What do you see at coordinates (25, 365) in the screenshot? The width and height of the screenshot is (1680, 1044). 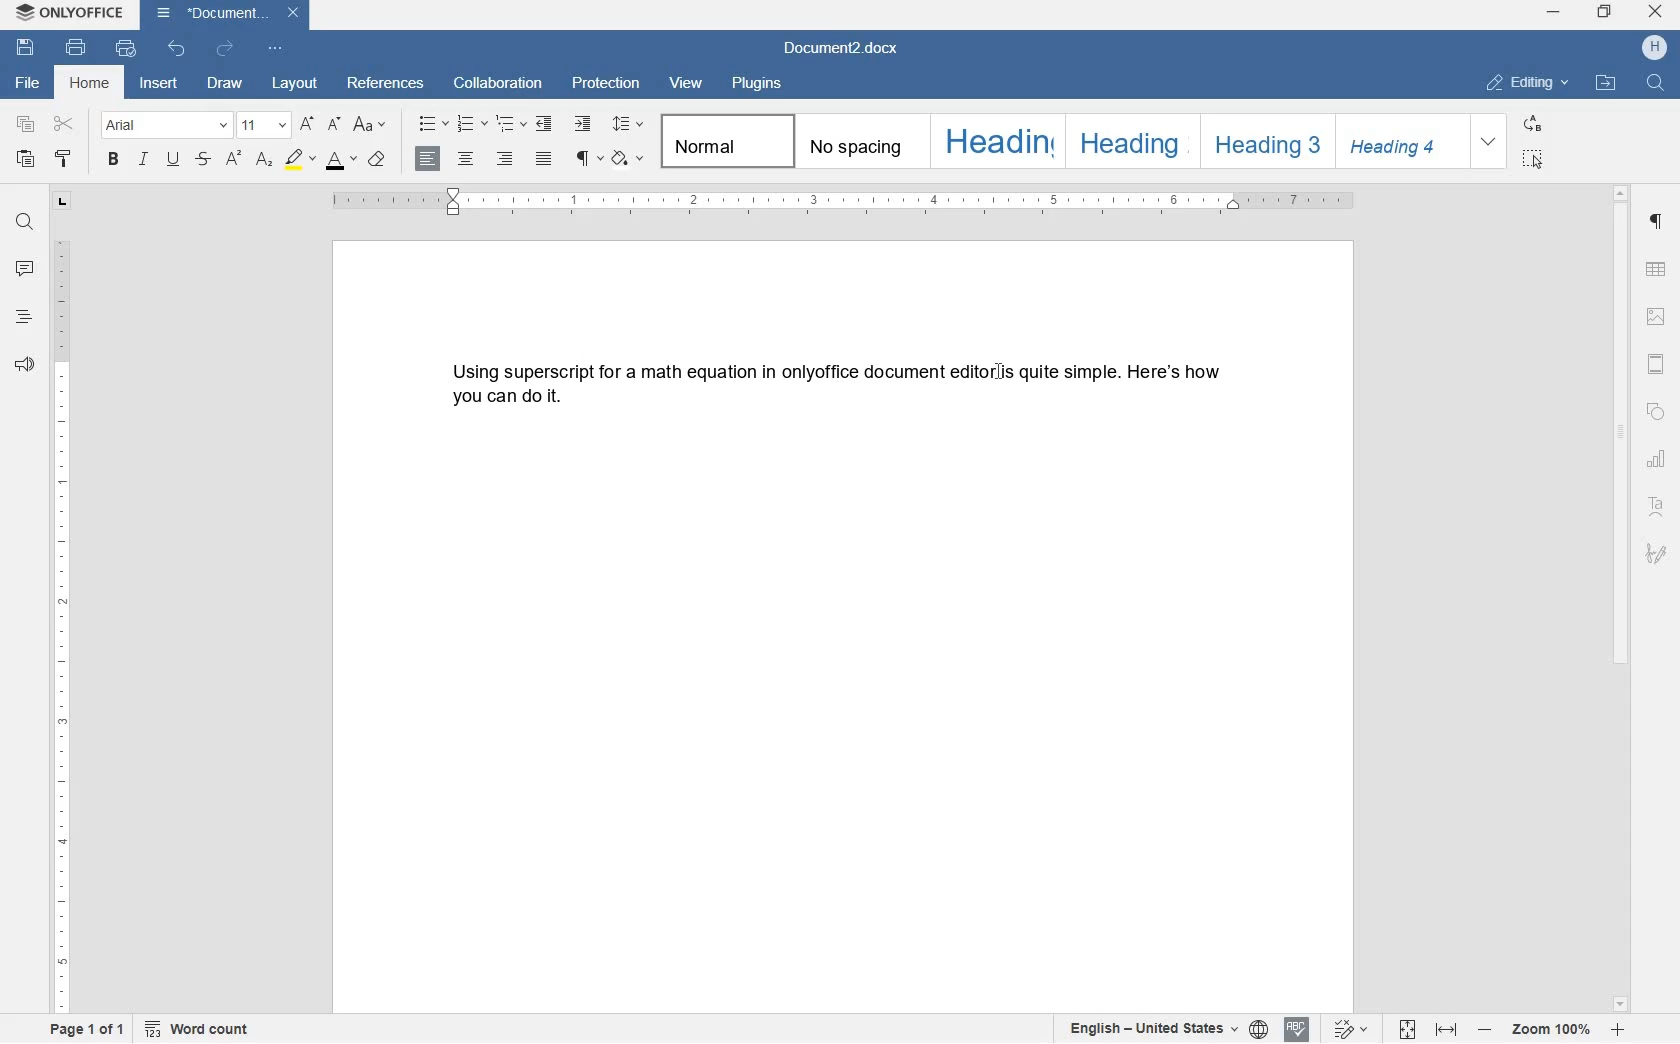 I see `feedback & support` at bounding box center [25, 365].